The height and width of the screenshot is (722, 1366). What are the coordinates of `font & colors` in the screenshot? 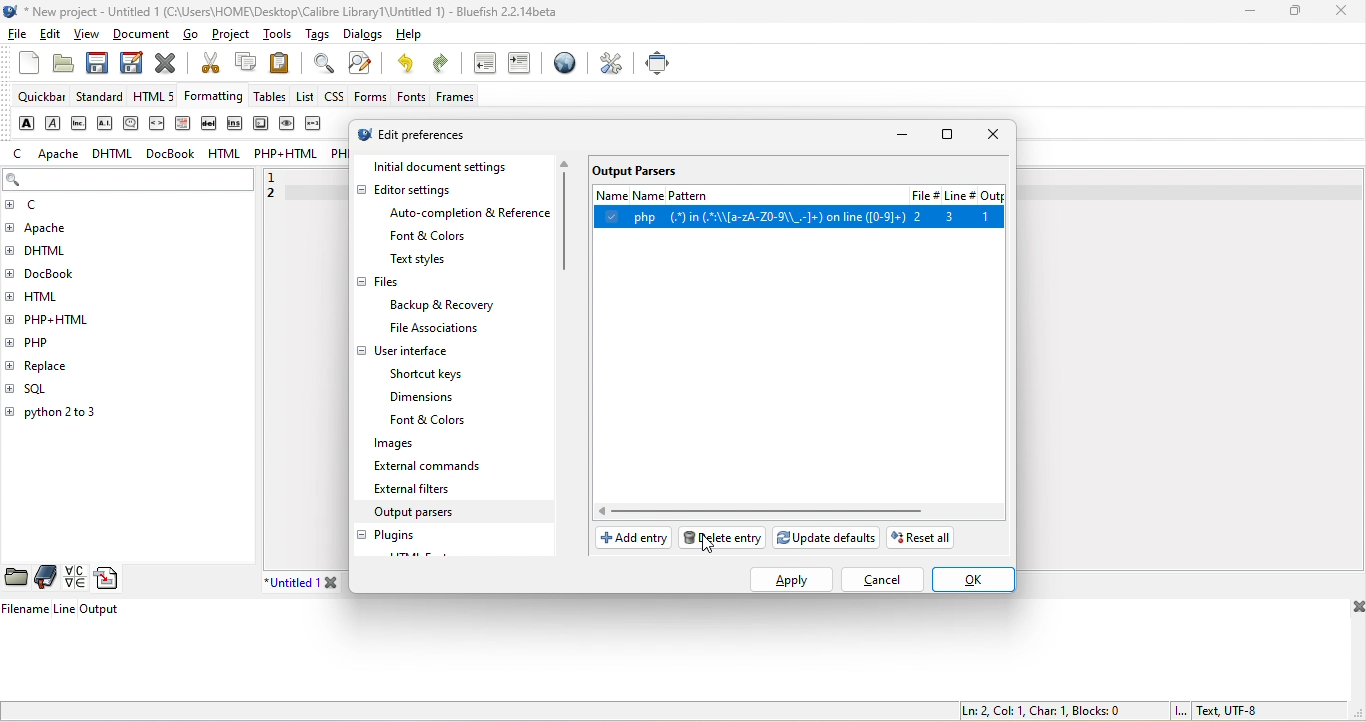 It's located at (439, 421).